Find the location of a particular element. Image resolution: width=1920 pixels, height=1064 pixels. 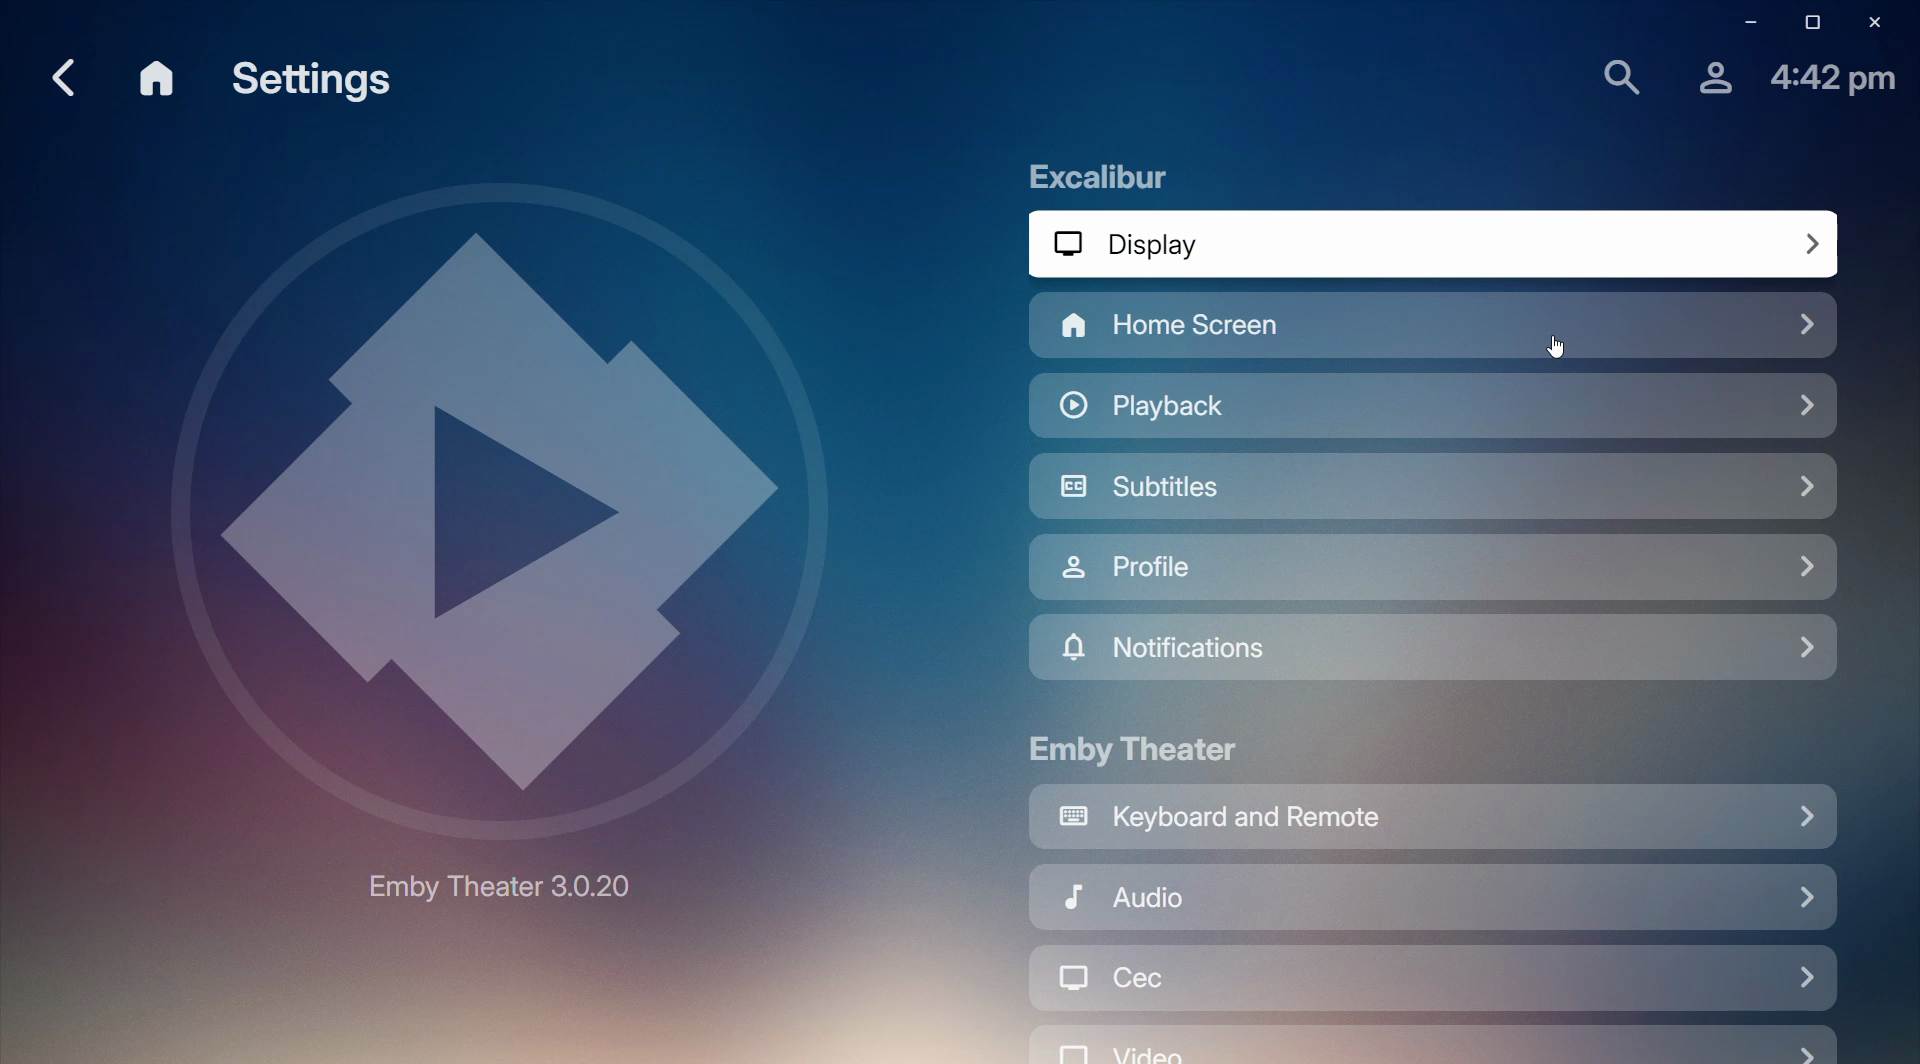

Profile  is located at coordinates (1439, 570).